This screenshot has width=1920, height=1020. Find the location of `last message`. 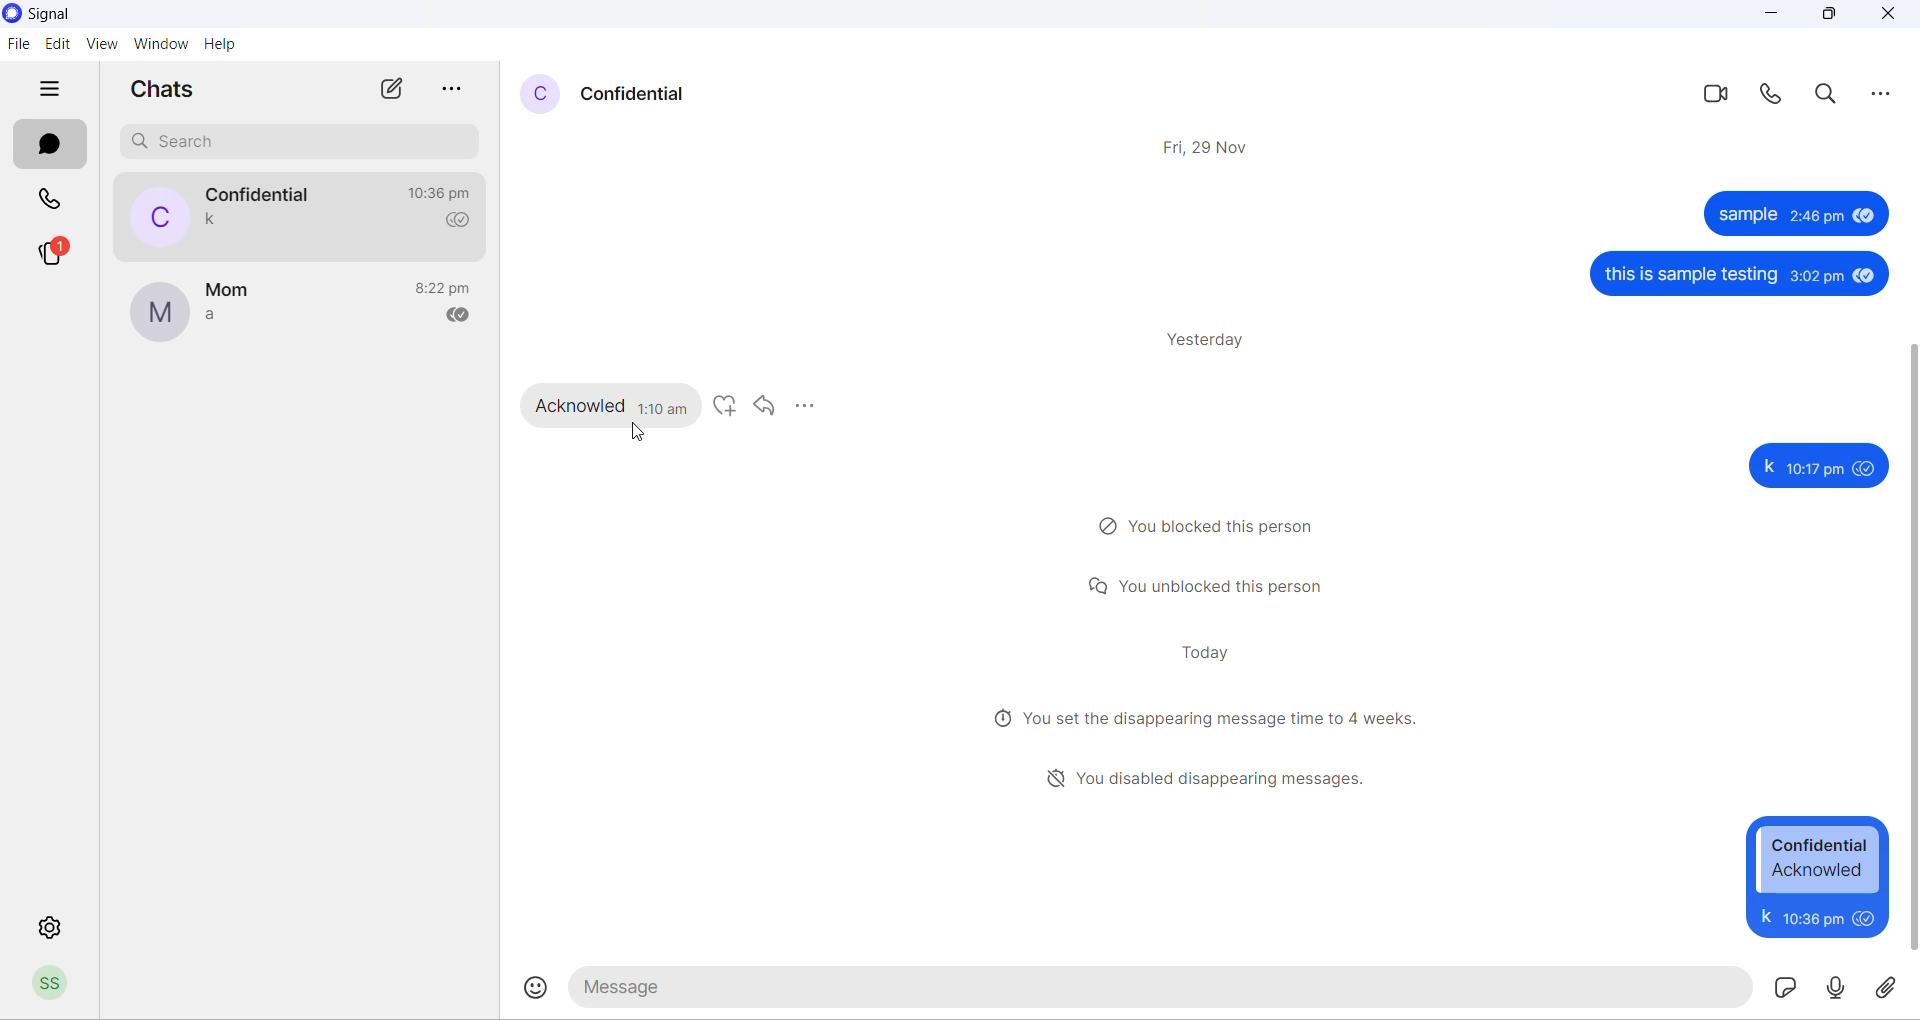

last message is located at coordinates (227, 322).